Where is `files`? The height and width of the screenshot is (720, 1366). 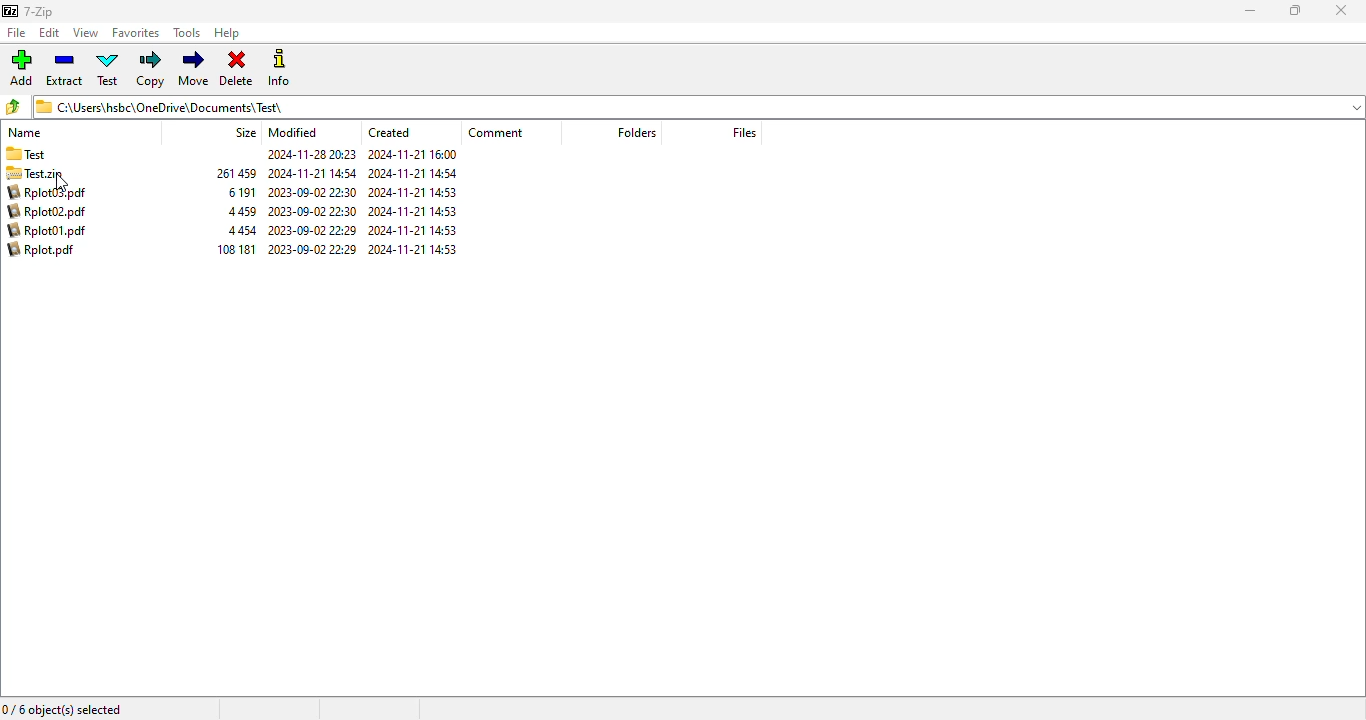
files is located at coordinates (744, 132).